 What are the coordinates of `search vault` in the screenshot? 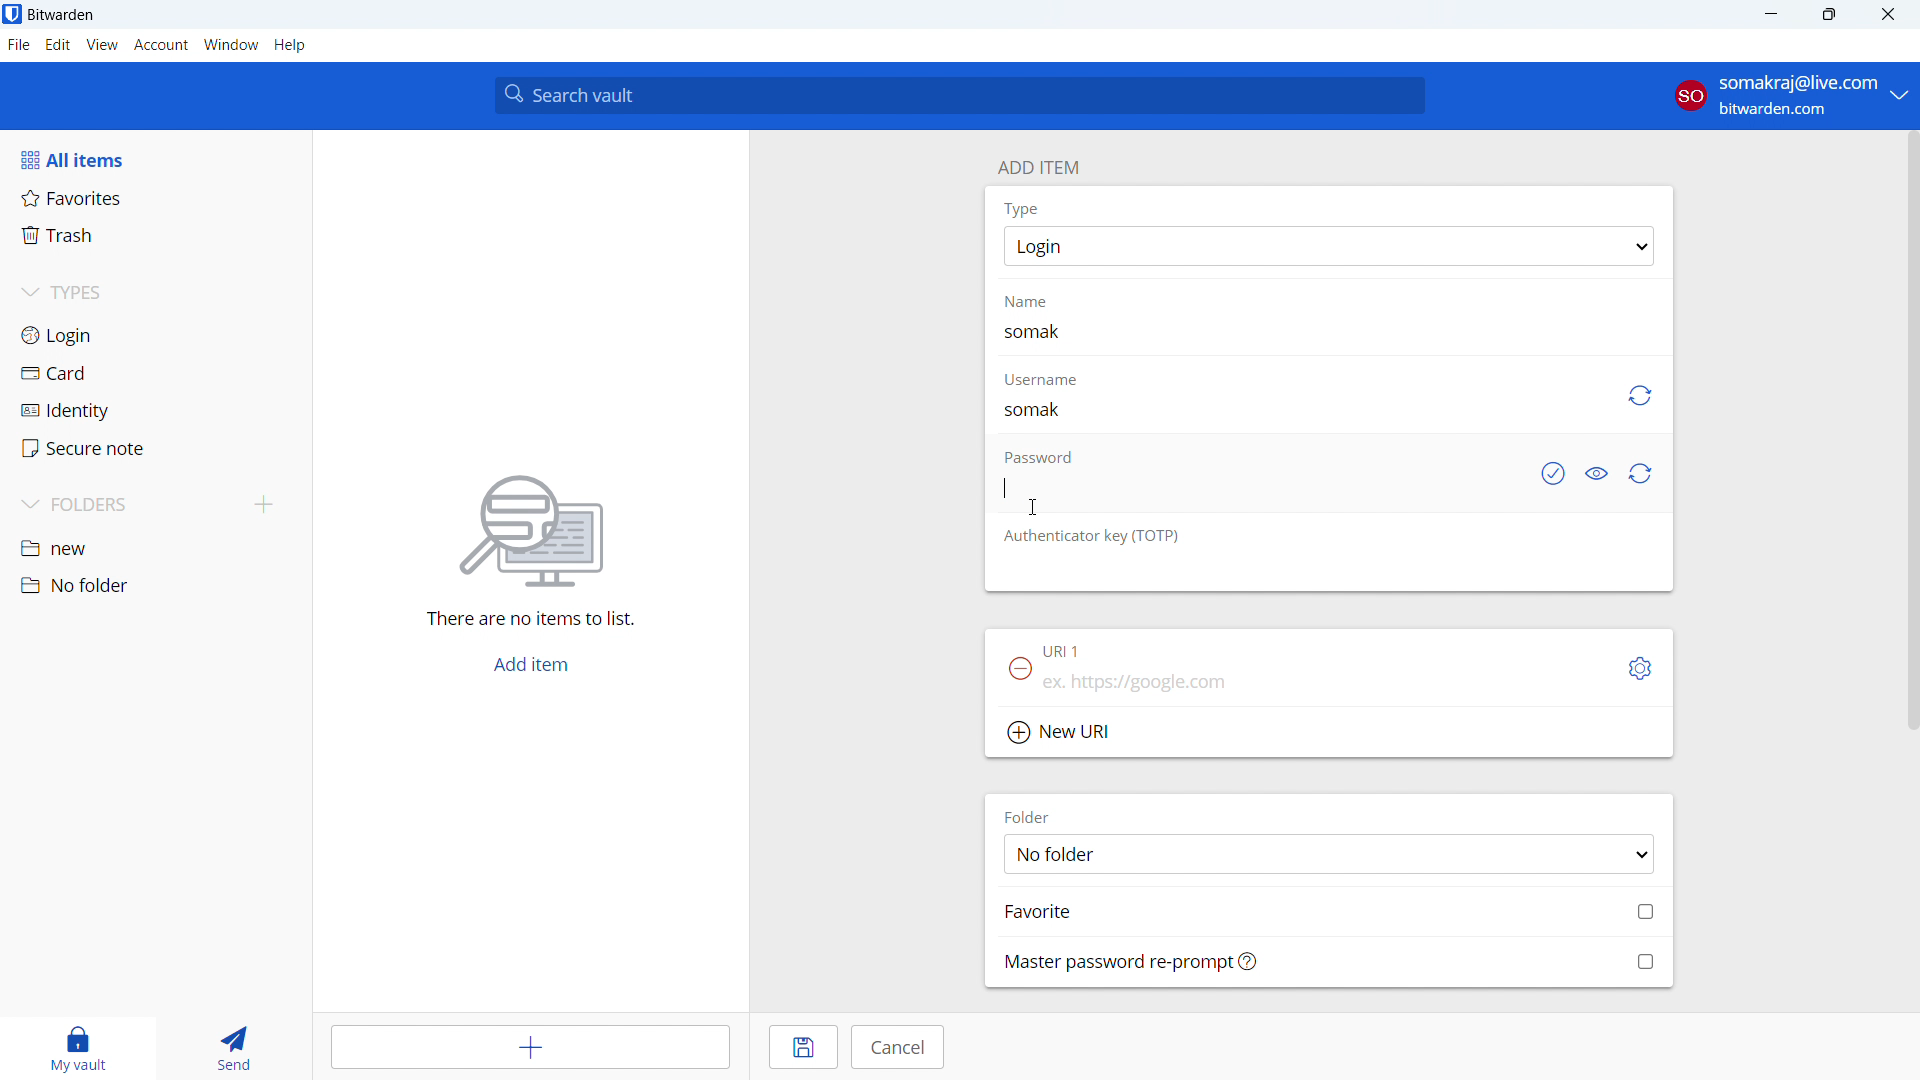 It's located at (959, 95).